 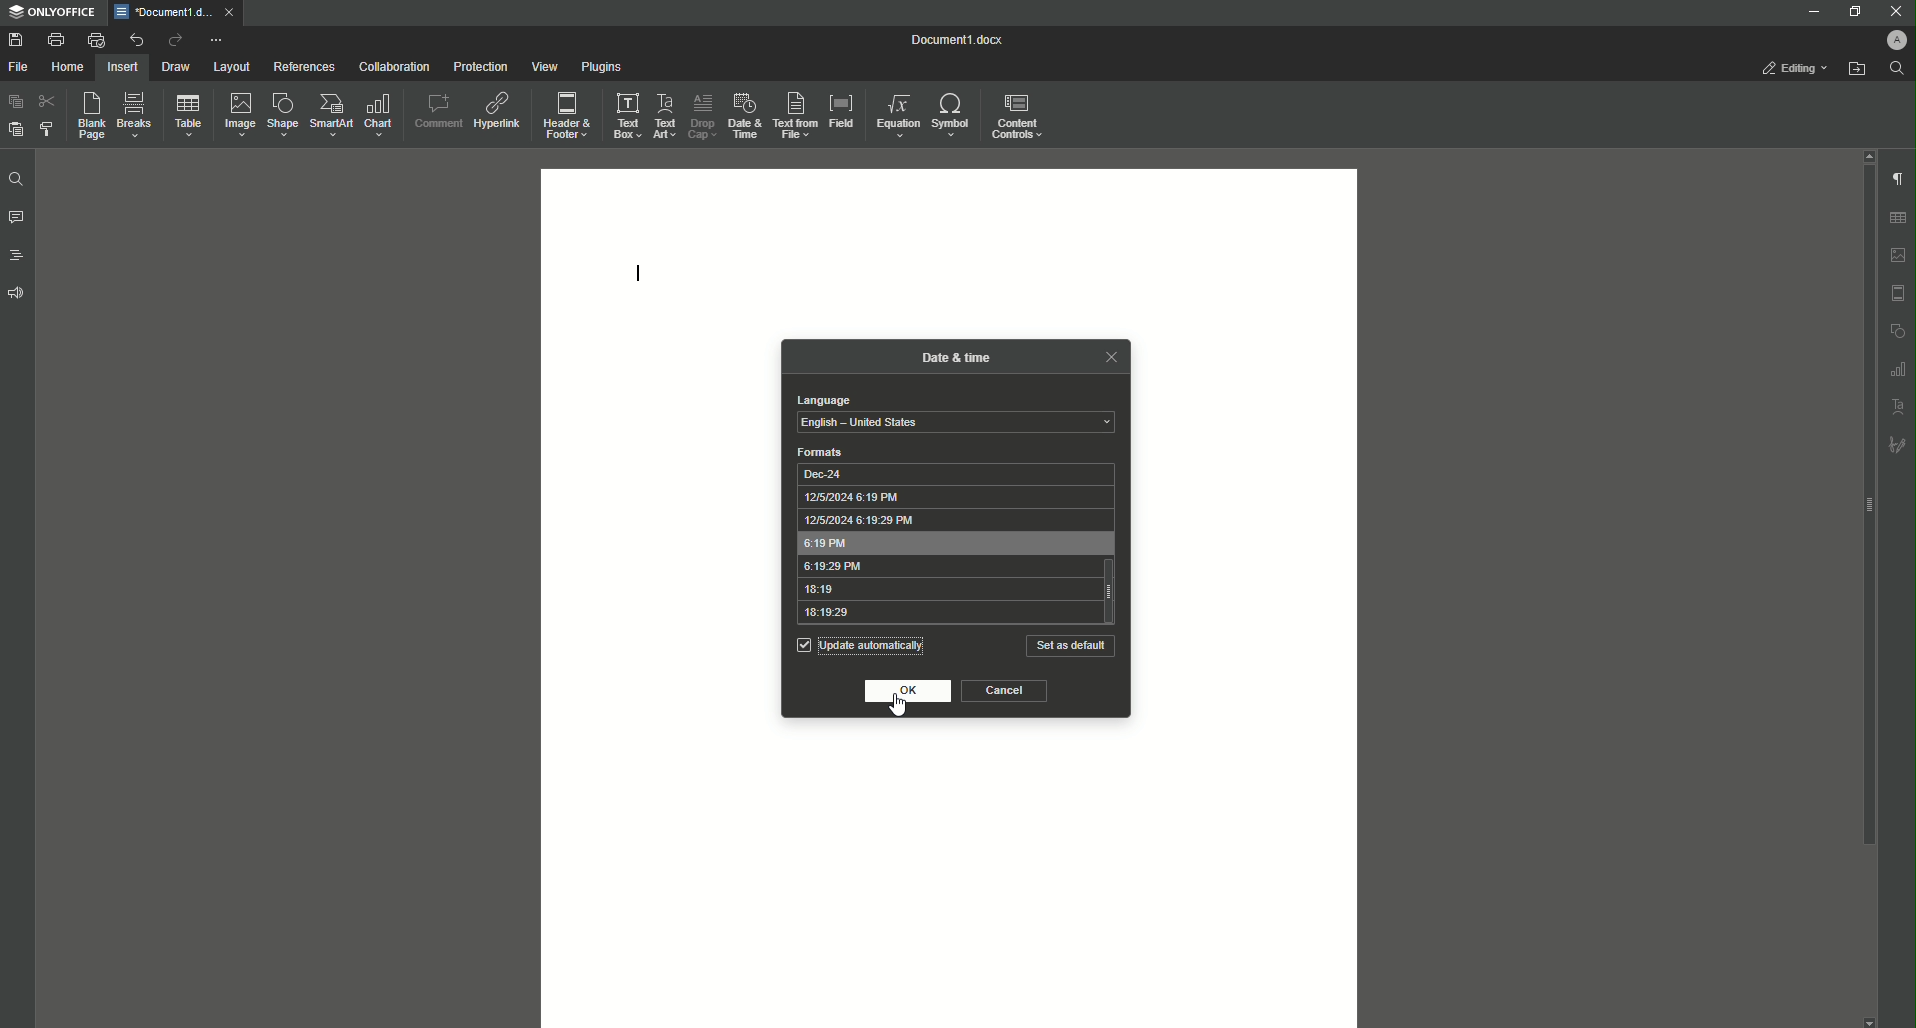 What do you see at coordinates (539, 66) in the screenshot?
I see `View` at bounding box center [539, 66].